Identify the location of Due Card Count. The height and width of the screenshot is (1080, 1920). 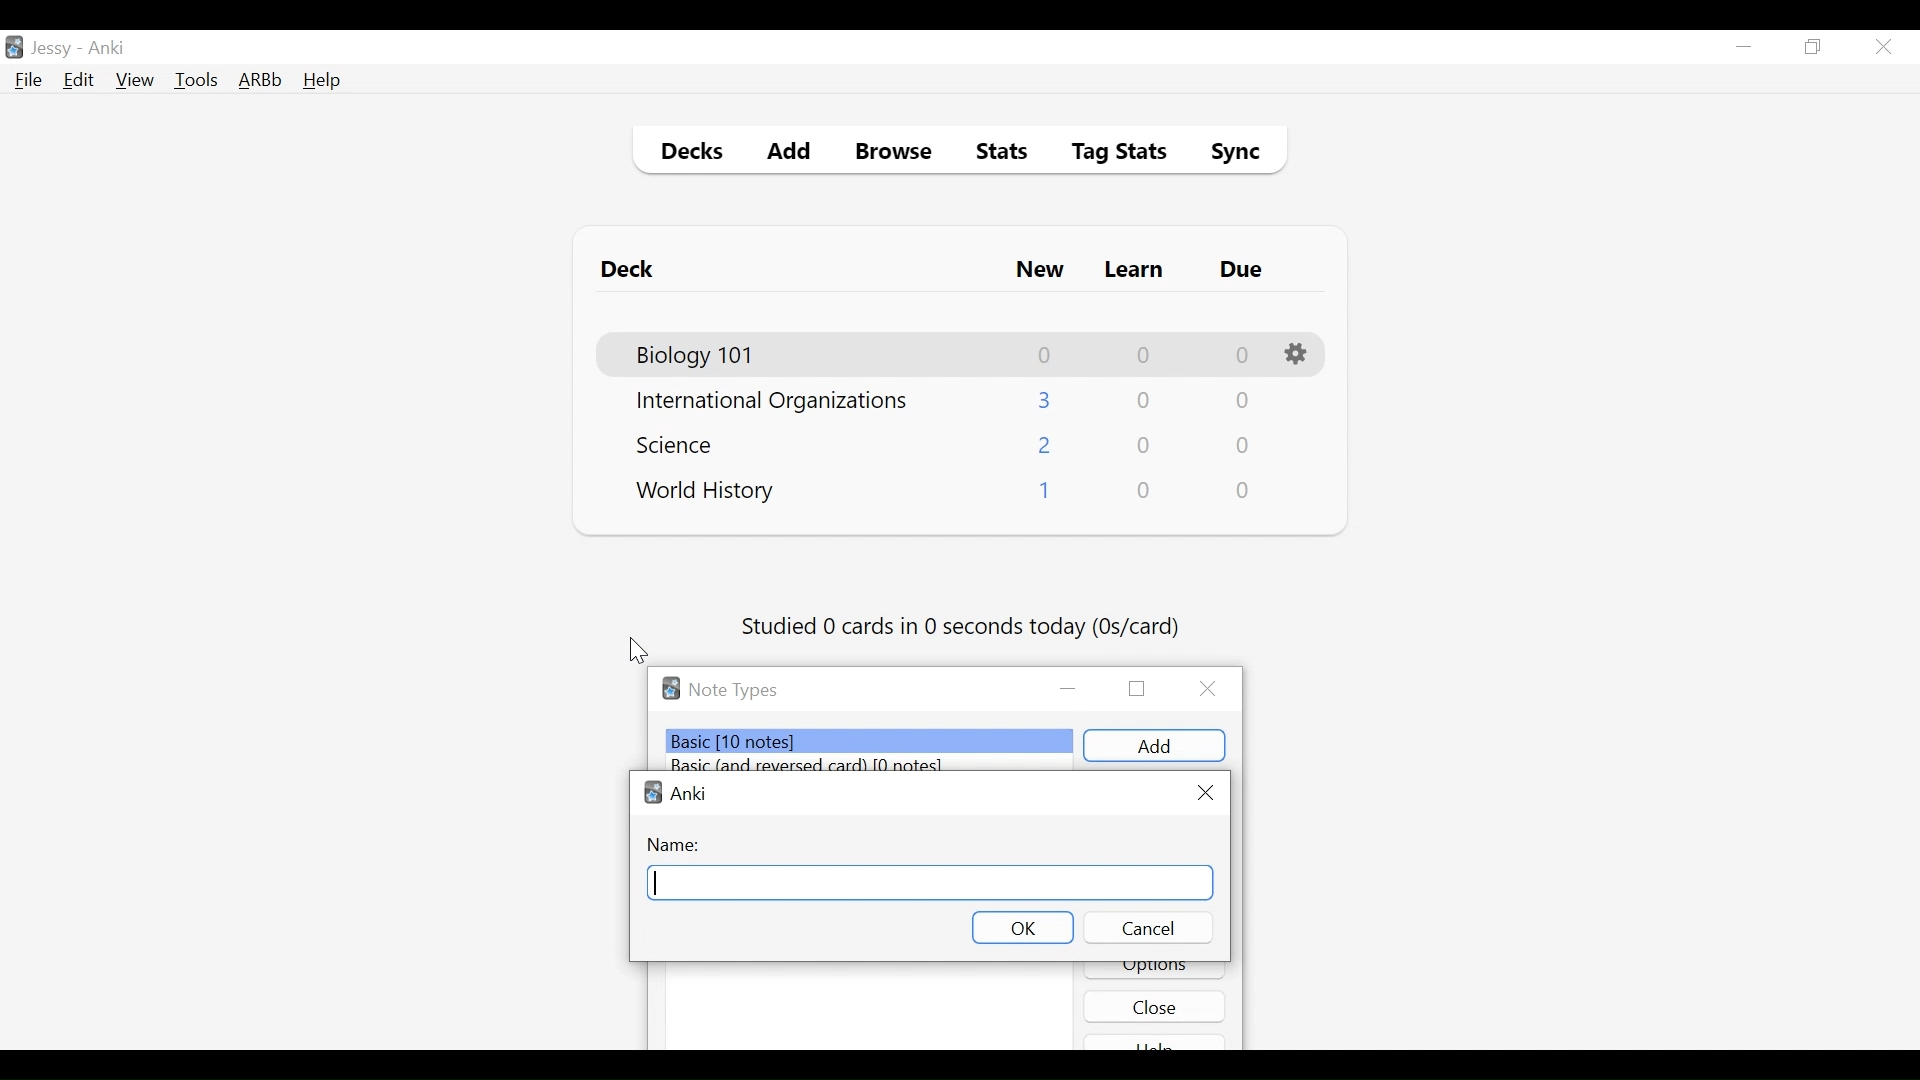
(1245, 491).